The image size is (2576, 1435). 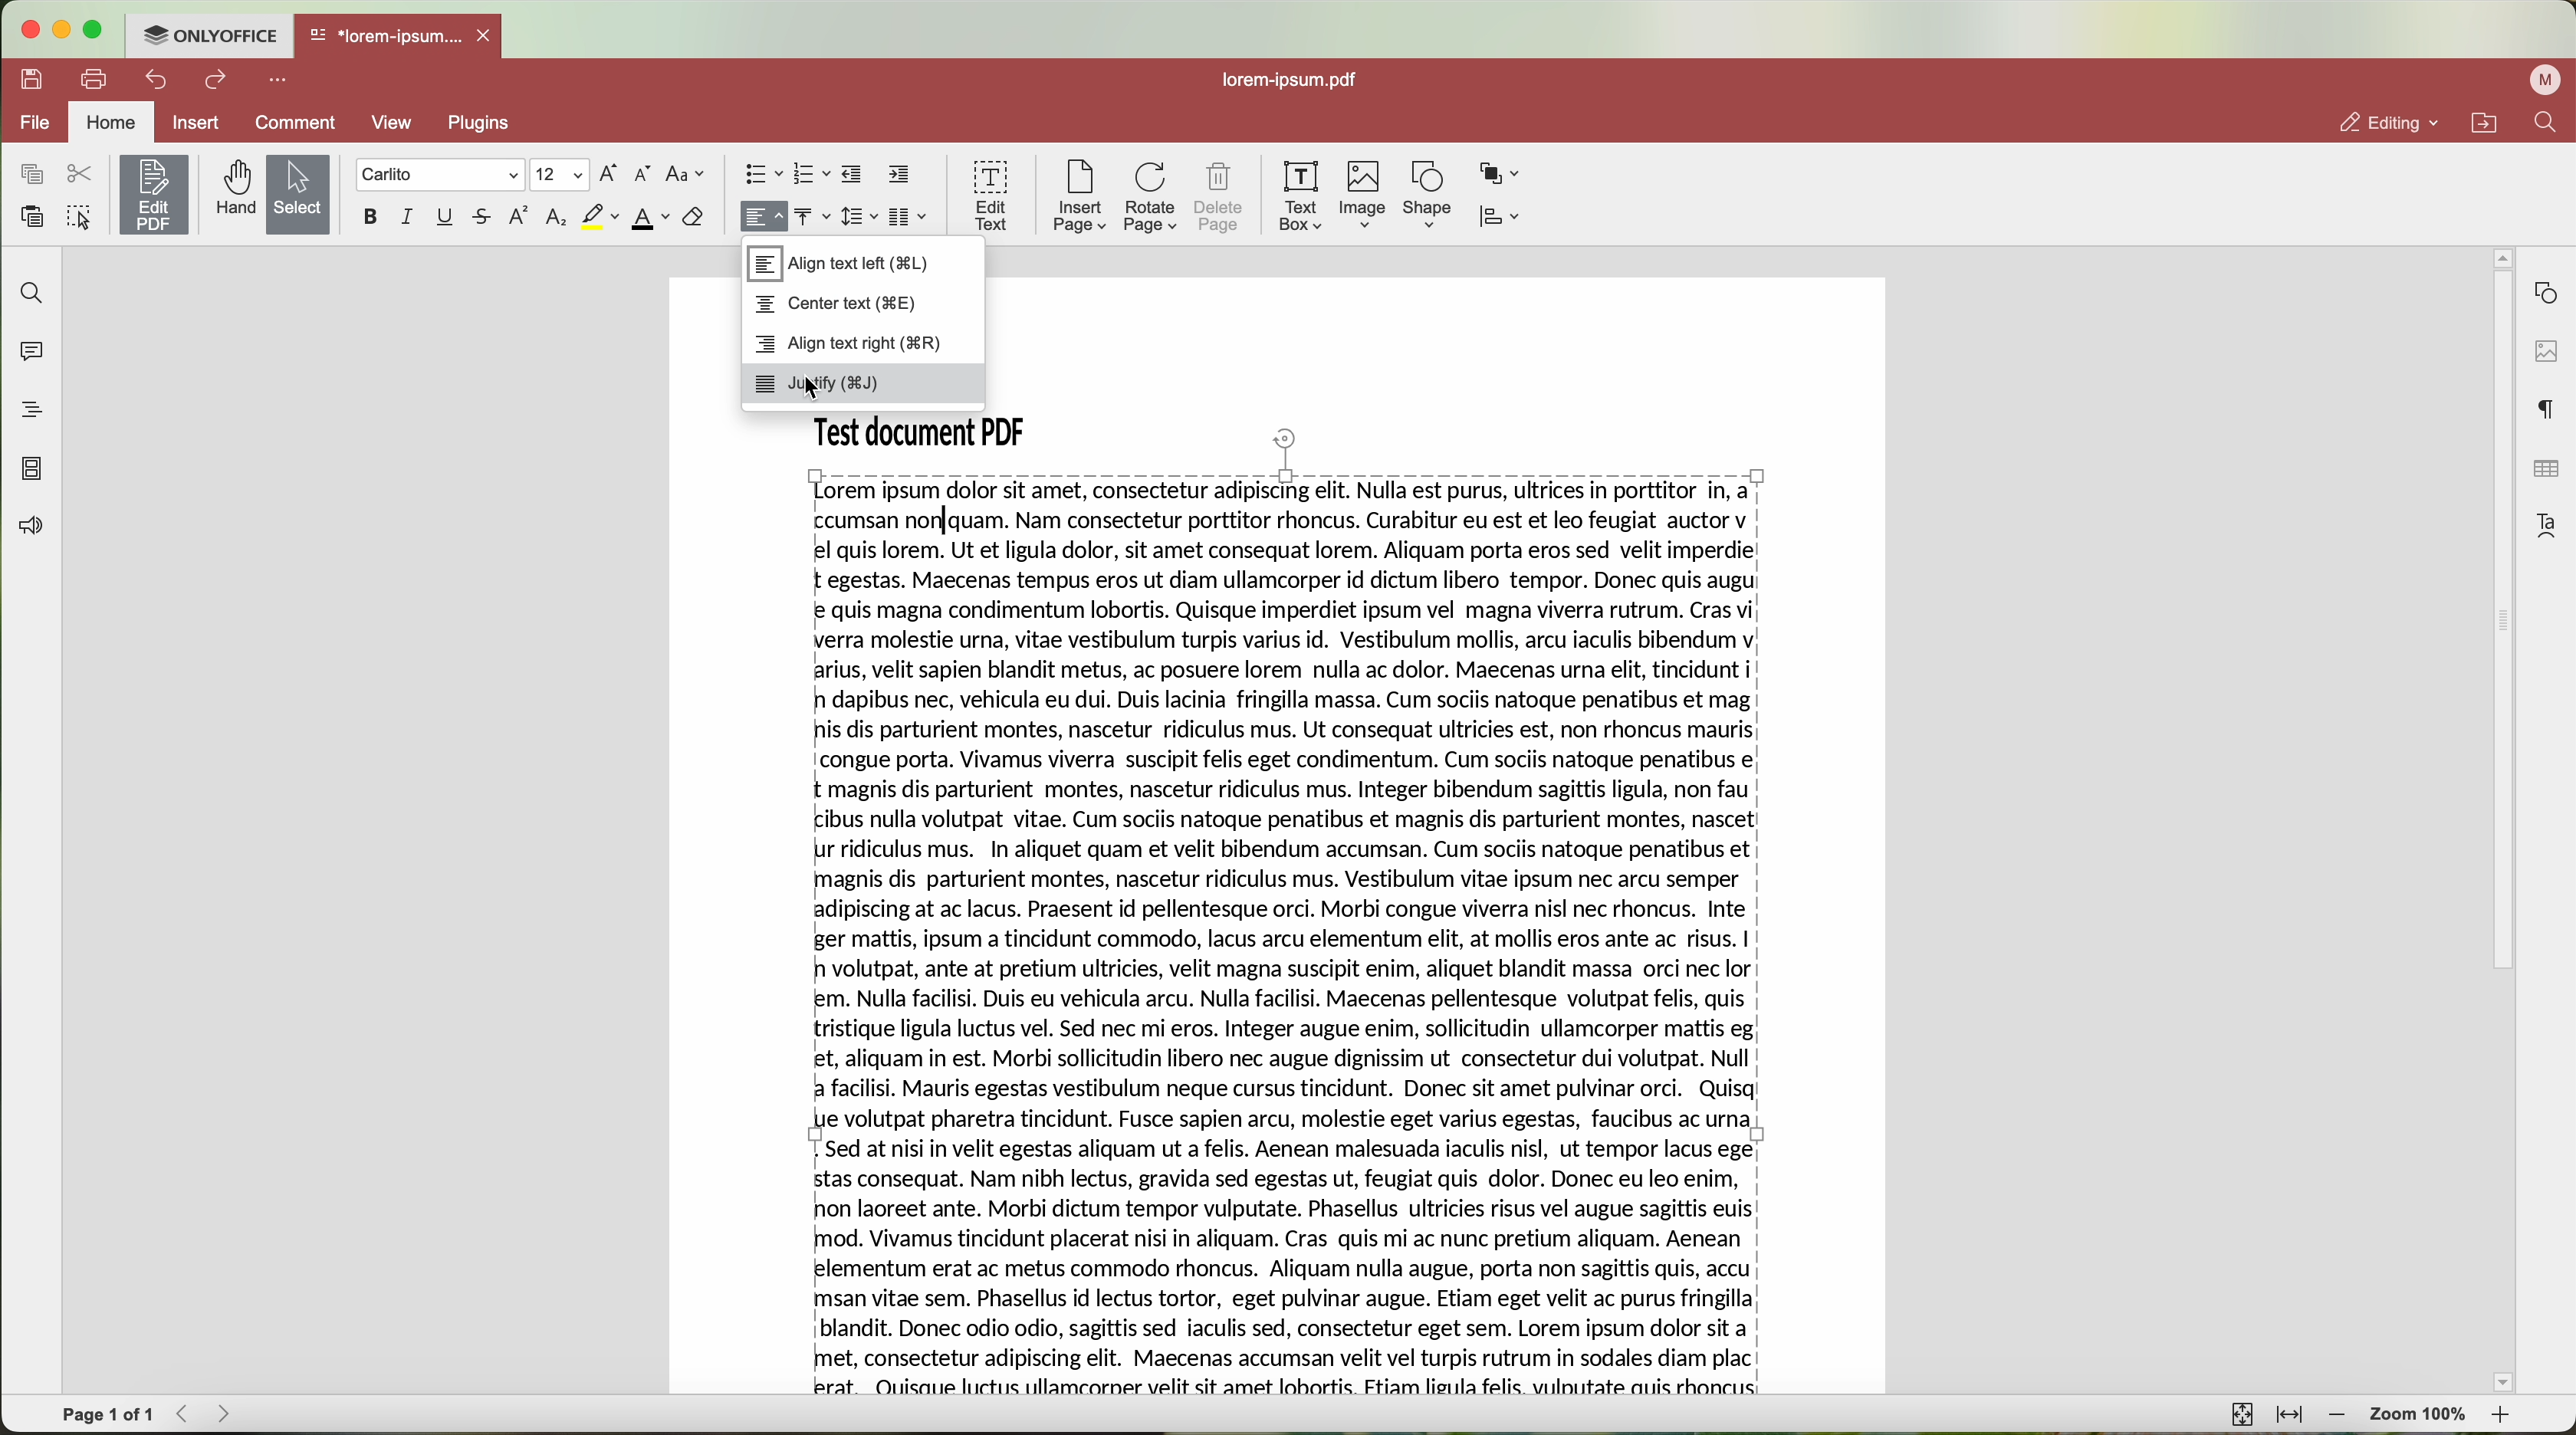 I want to click on save, so click(x=32, y=80).